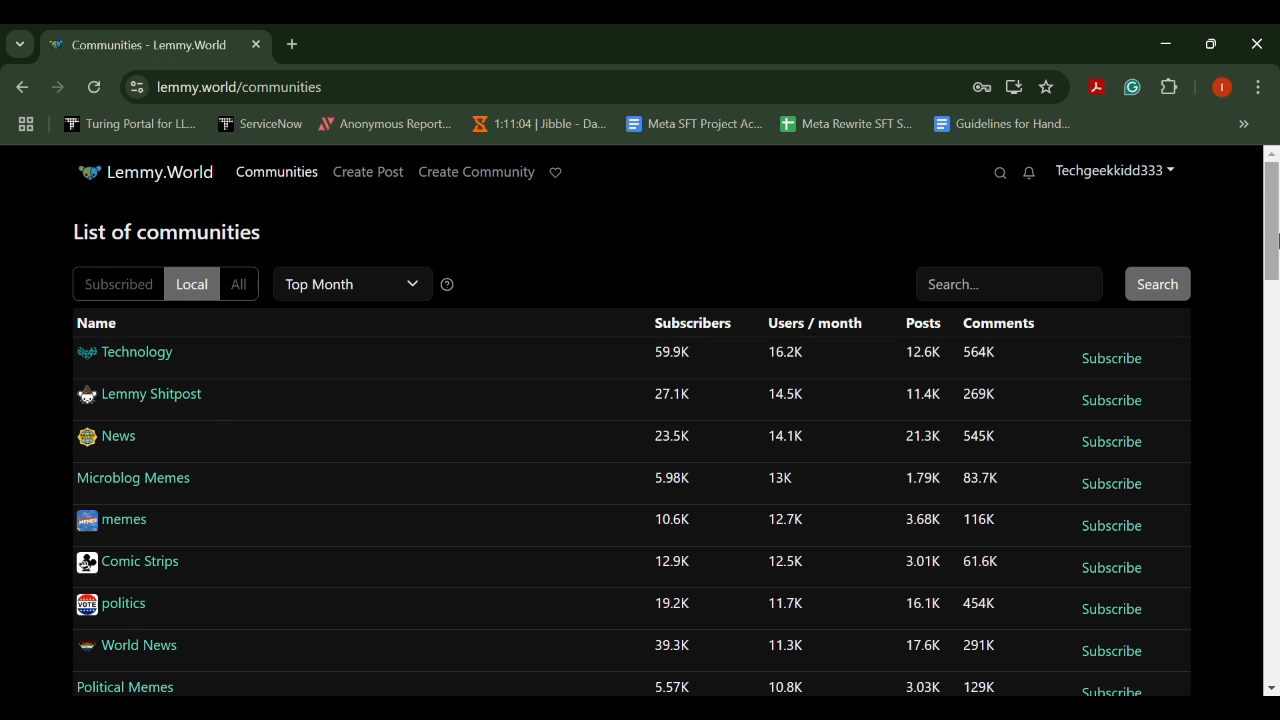 Image resolution: width=1280 pixels, height=720 pixels. What do you see at coordinates (146, 172) in the screenshot?
I see `Lemmy.World` at bounding box center [146, 172].